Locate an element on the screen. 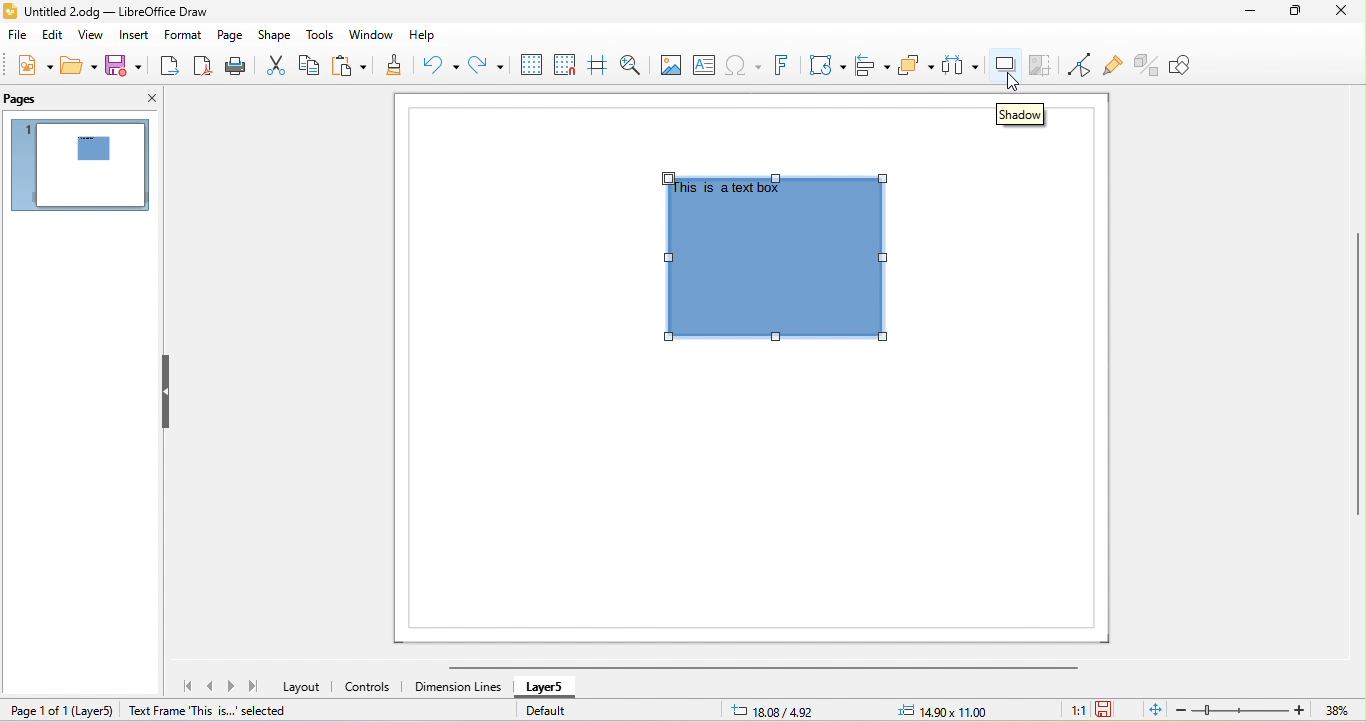 This screenshot has width=1366, height=722. window is located at coordinates (376, 36).